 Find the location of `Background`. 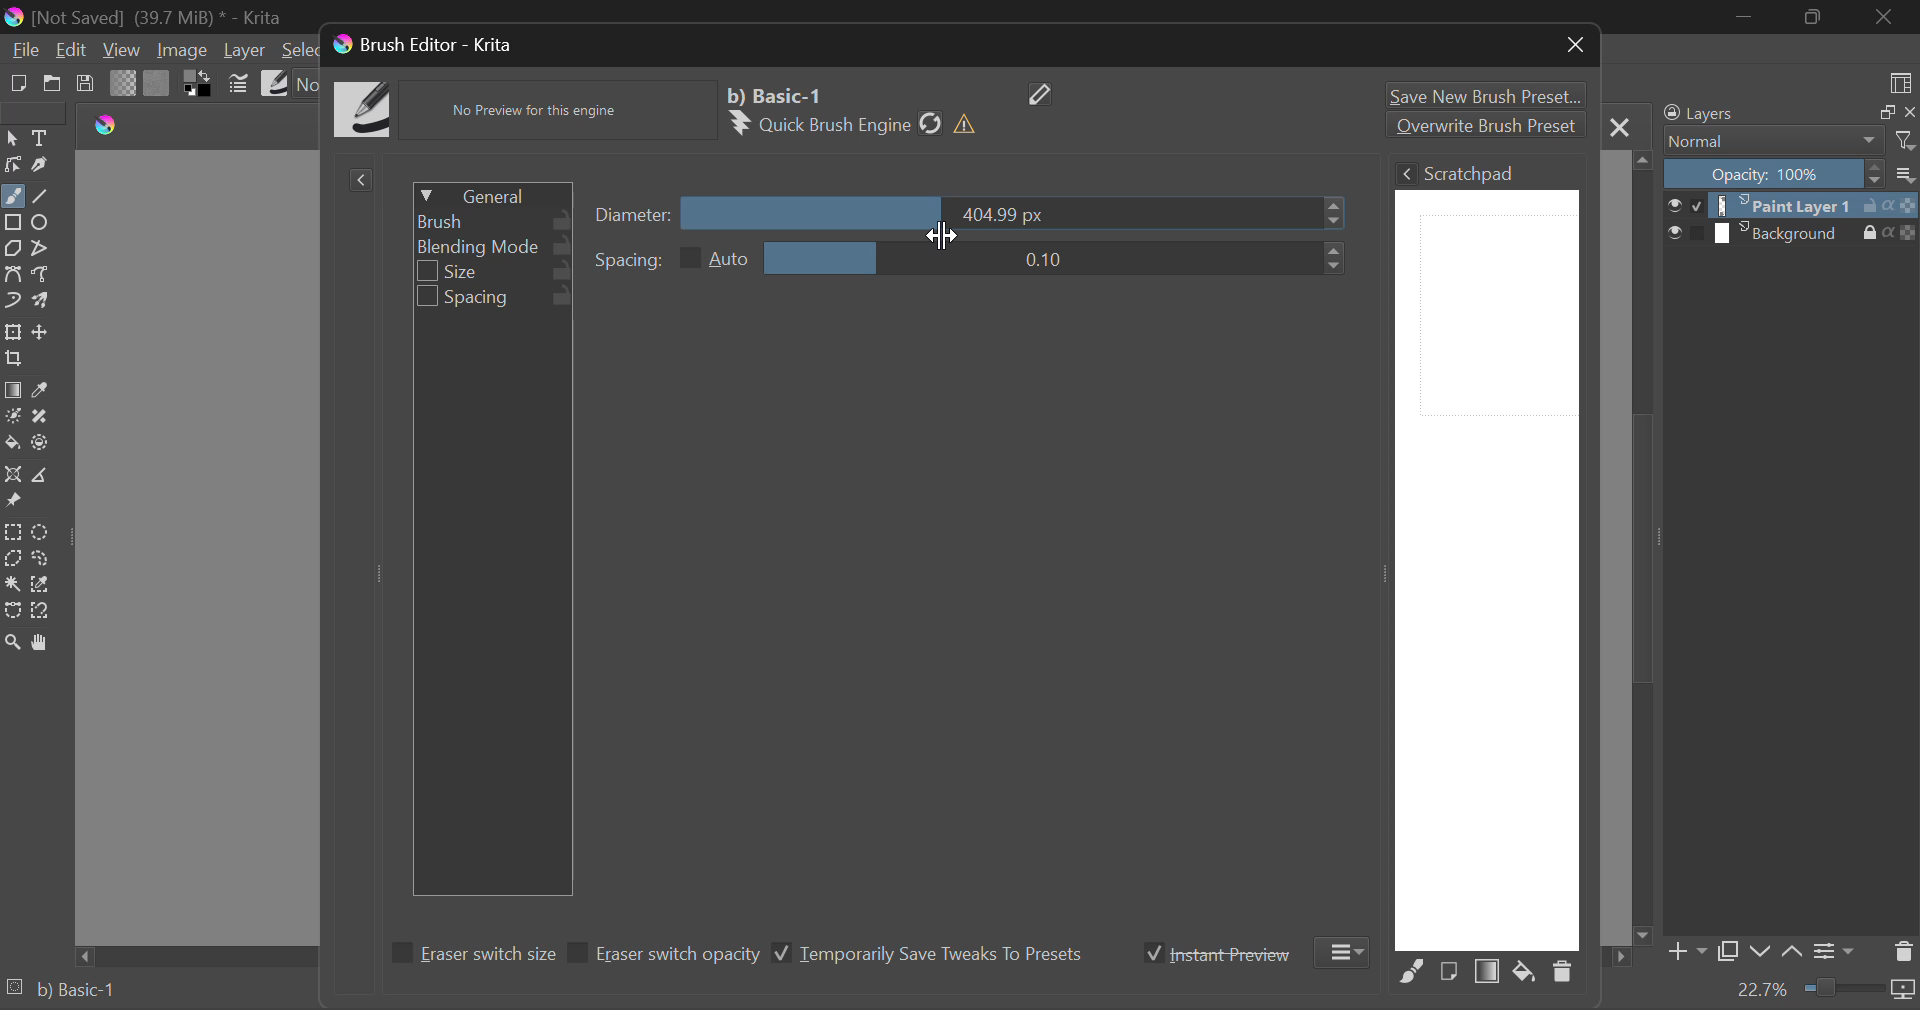

Background is located at coordinates (1792, 233).